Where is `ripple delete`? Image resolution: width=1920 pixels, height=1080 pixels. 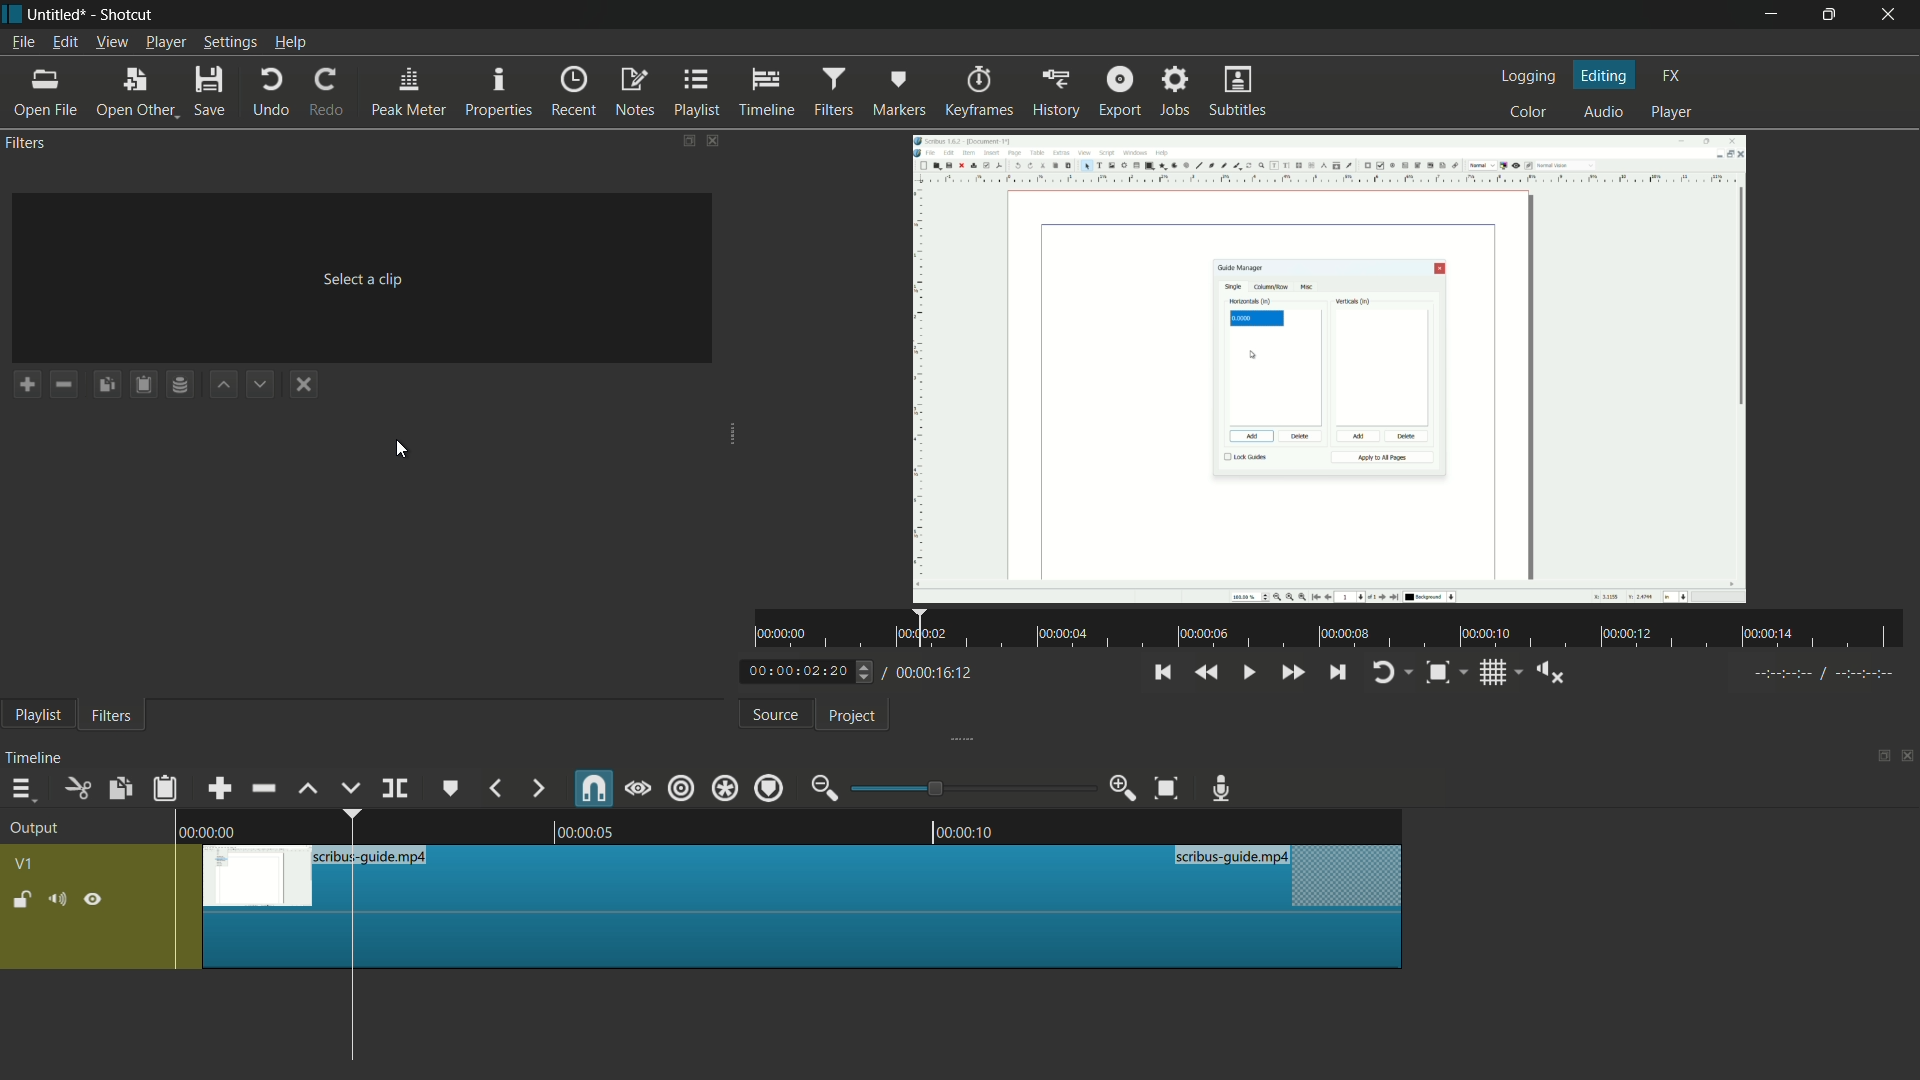 ripple delete is located at coordinates (263, 788).